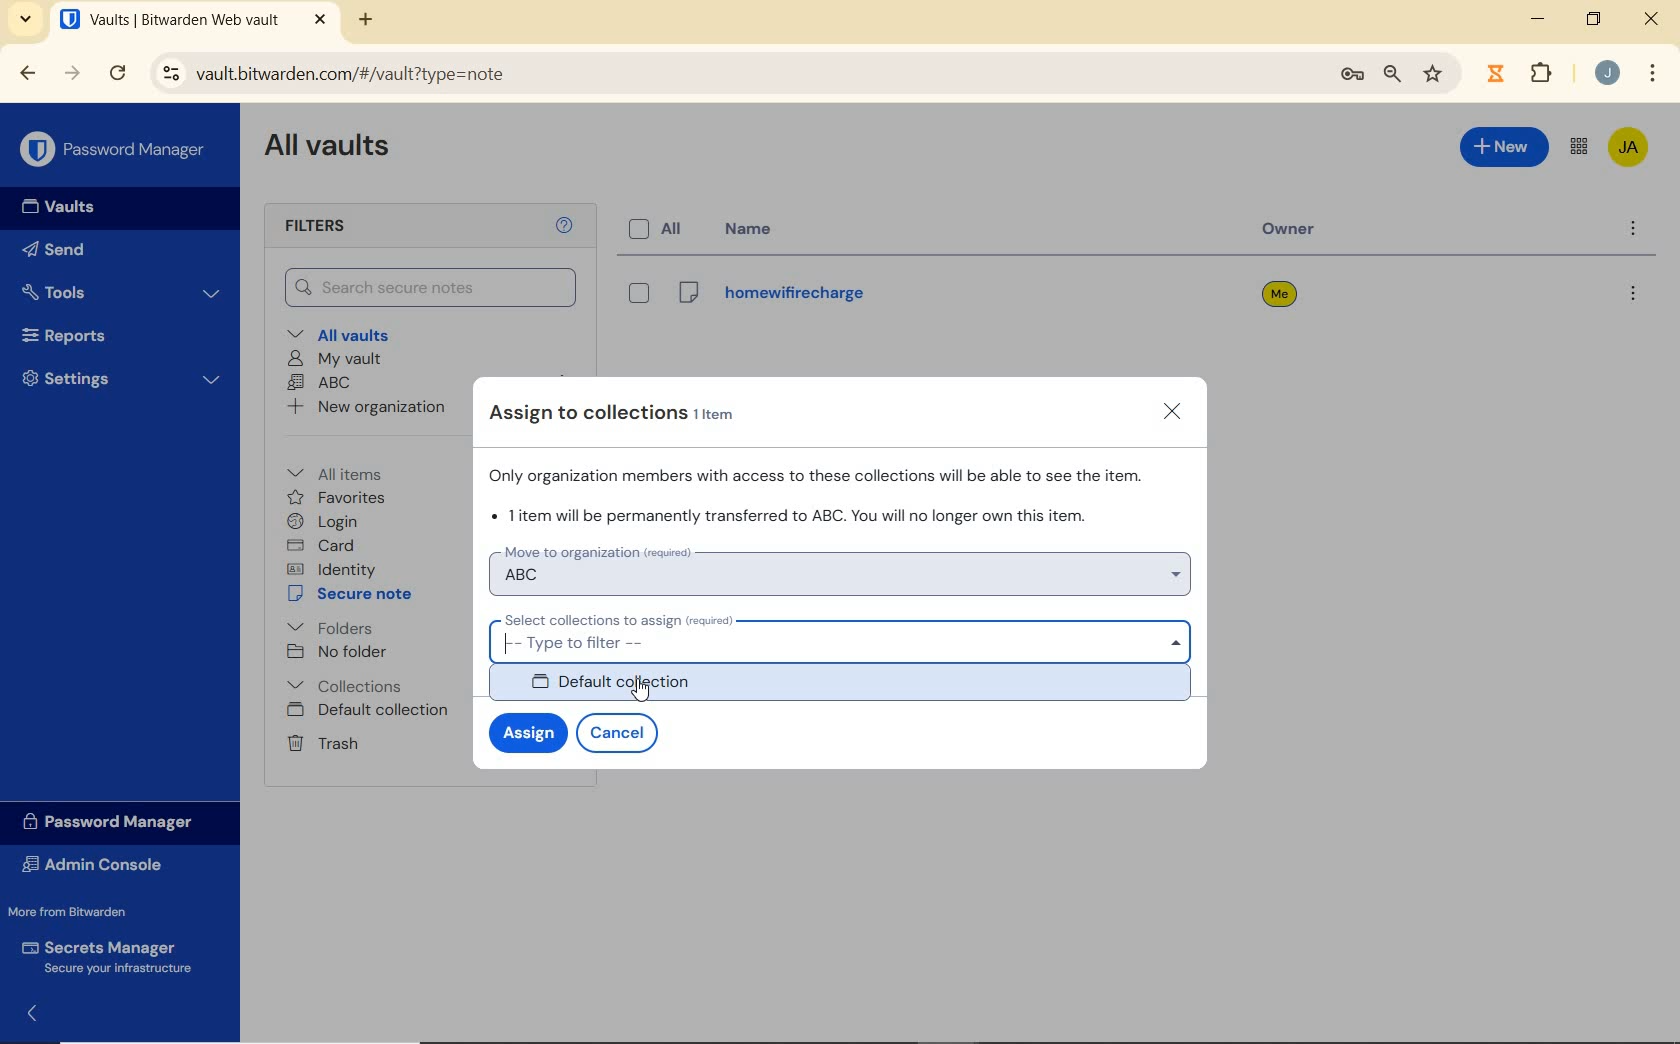 The width and height of the screenshot is (1680, 1044). I want to click on name, so click(755, 228).